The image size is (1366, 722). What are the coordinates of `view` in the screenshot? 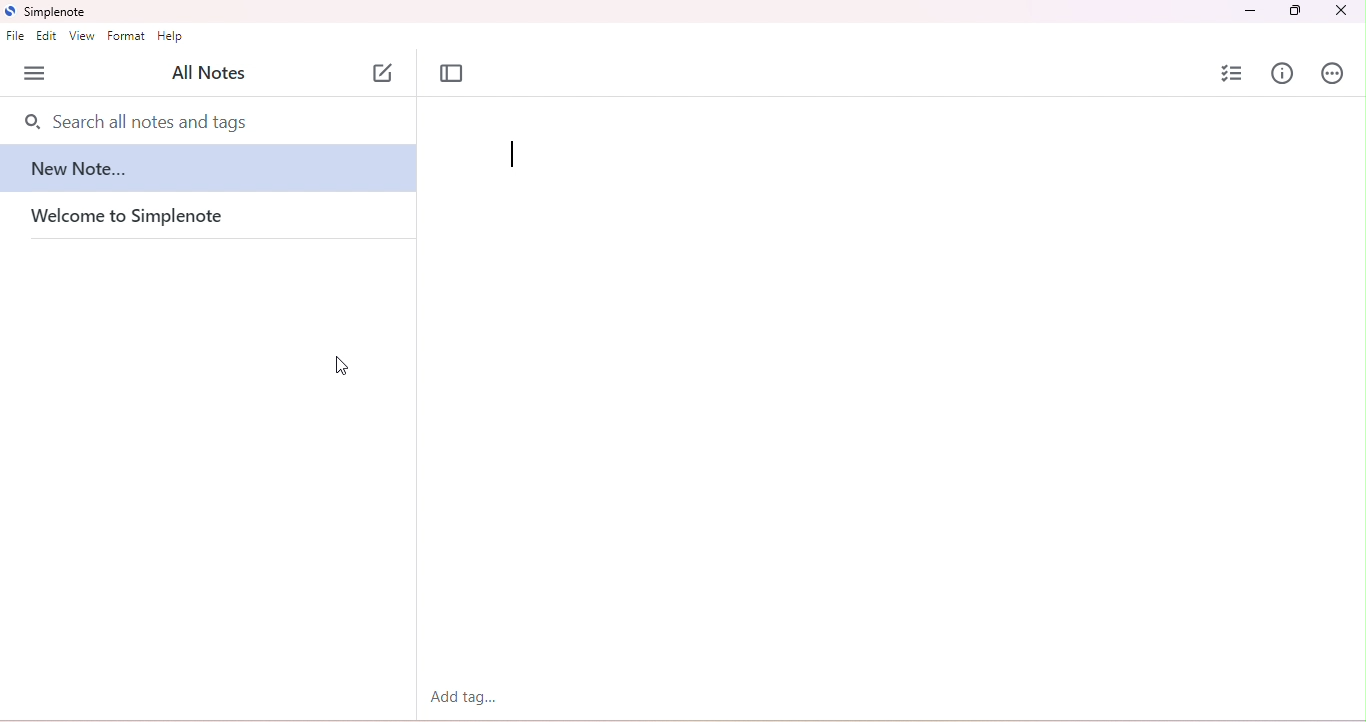 It's located at (83, 36).